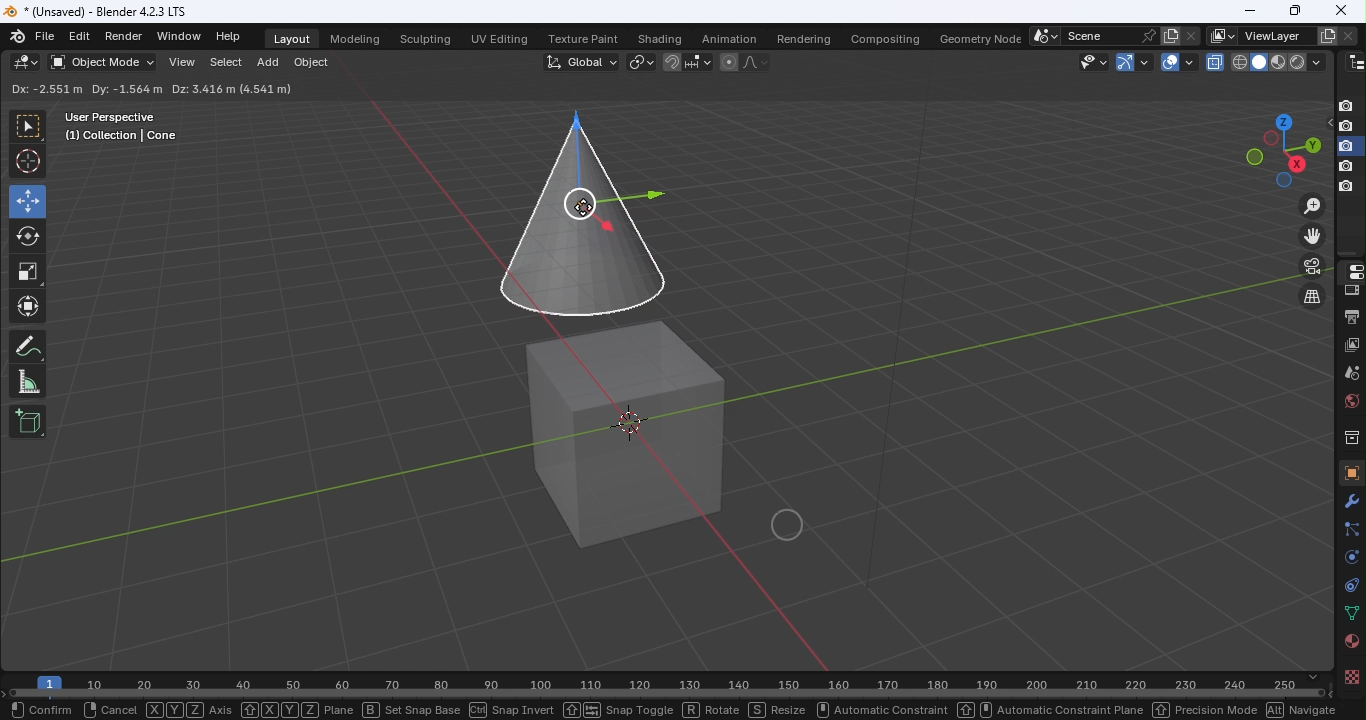 The width and height of the screenshot is (1366, 720). Describe the element at coordinates (1311, 205) in the screenshot. I see `Zoon in or out in the view` at that location.